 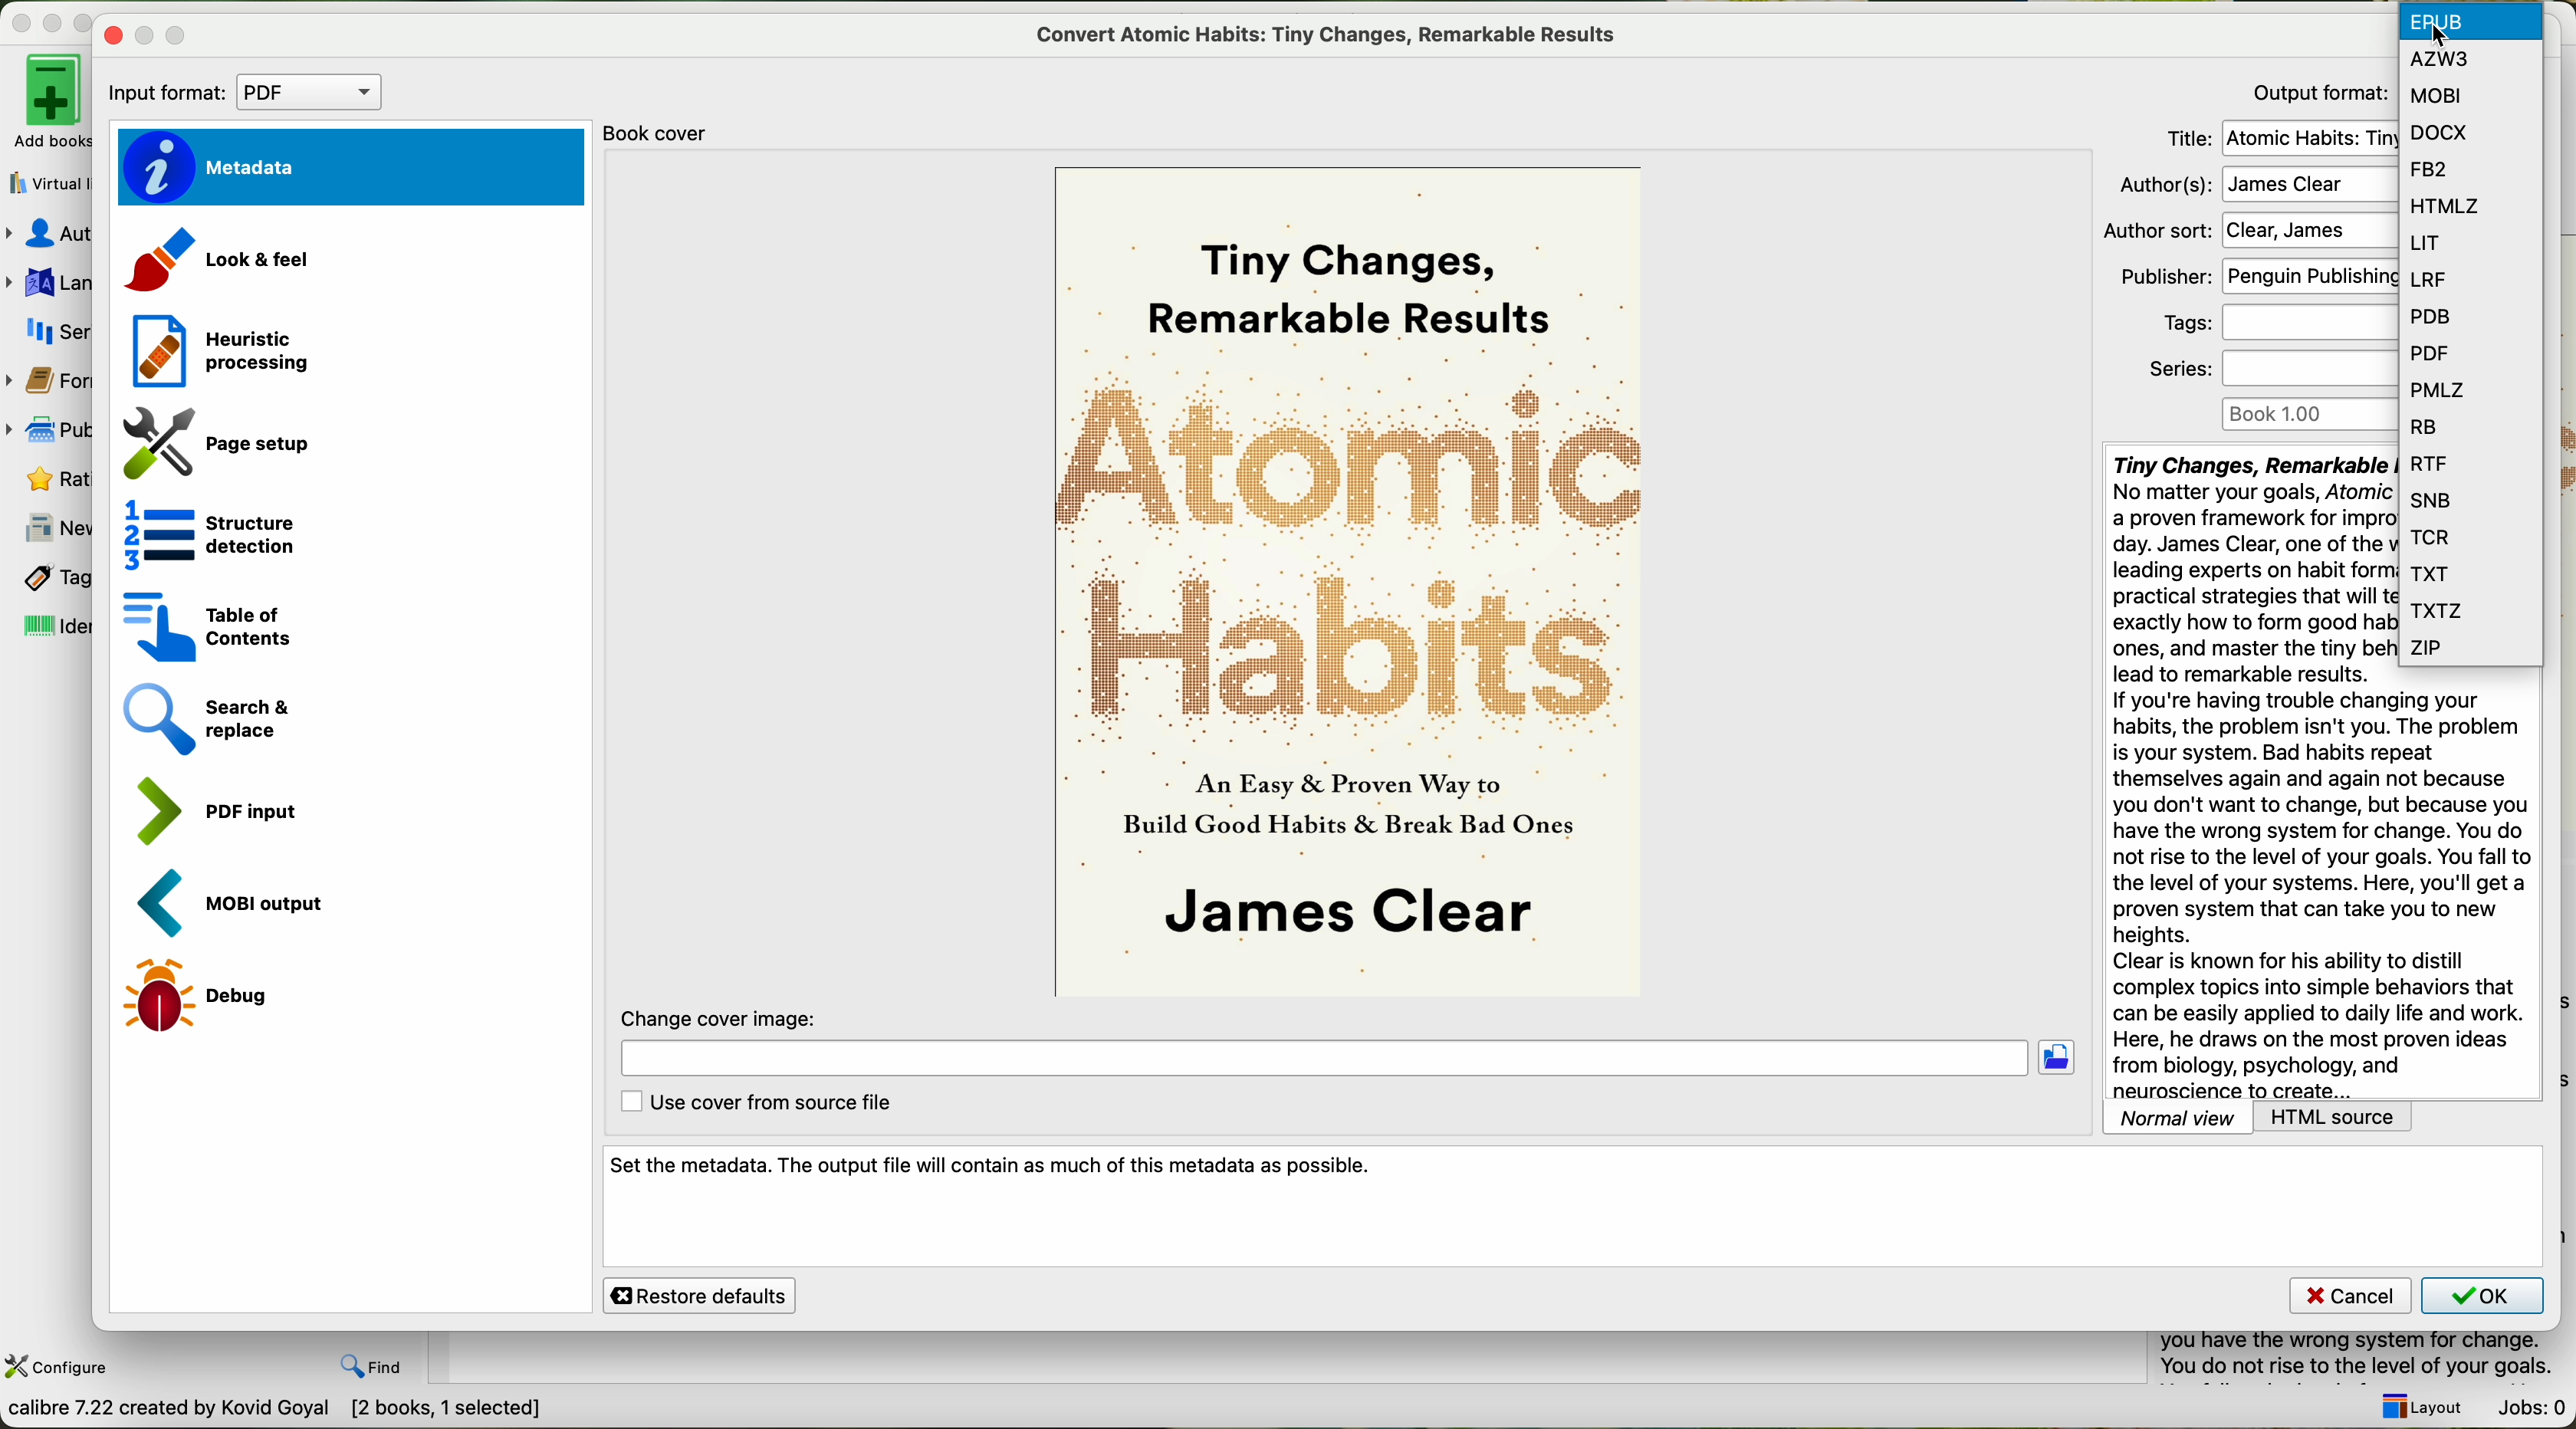 What do you see at coordinates (2244, 234) in the screenshot?
I see `Author sort` at bounding box center [2244, 234].